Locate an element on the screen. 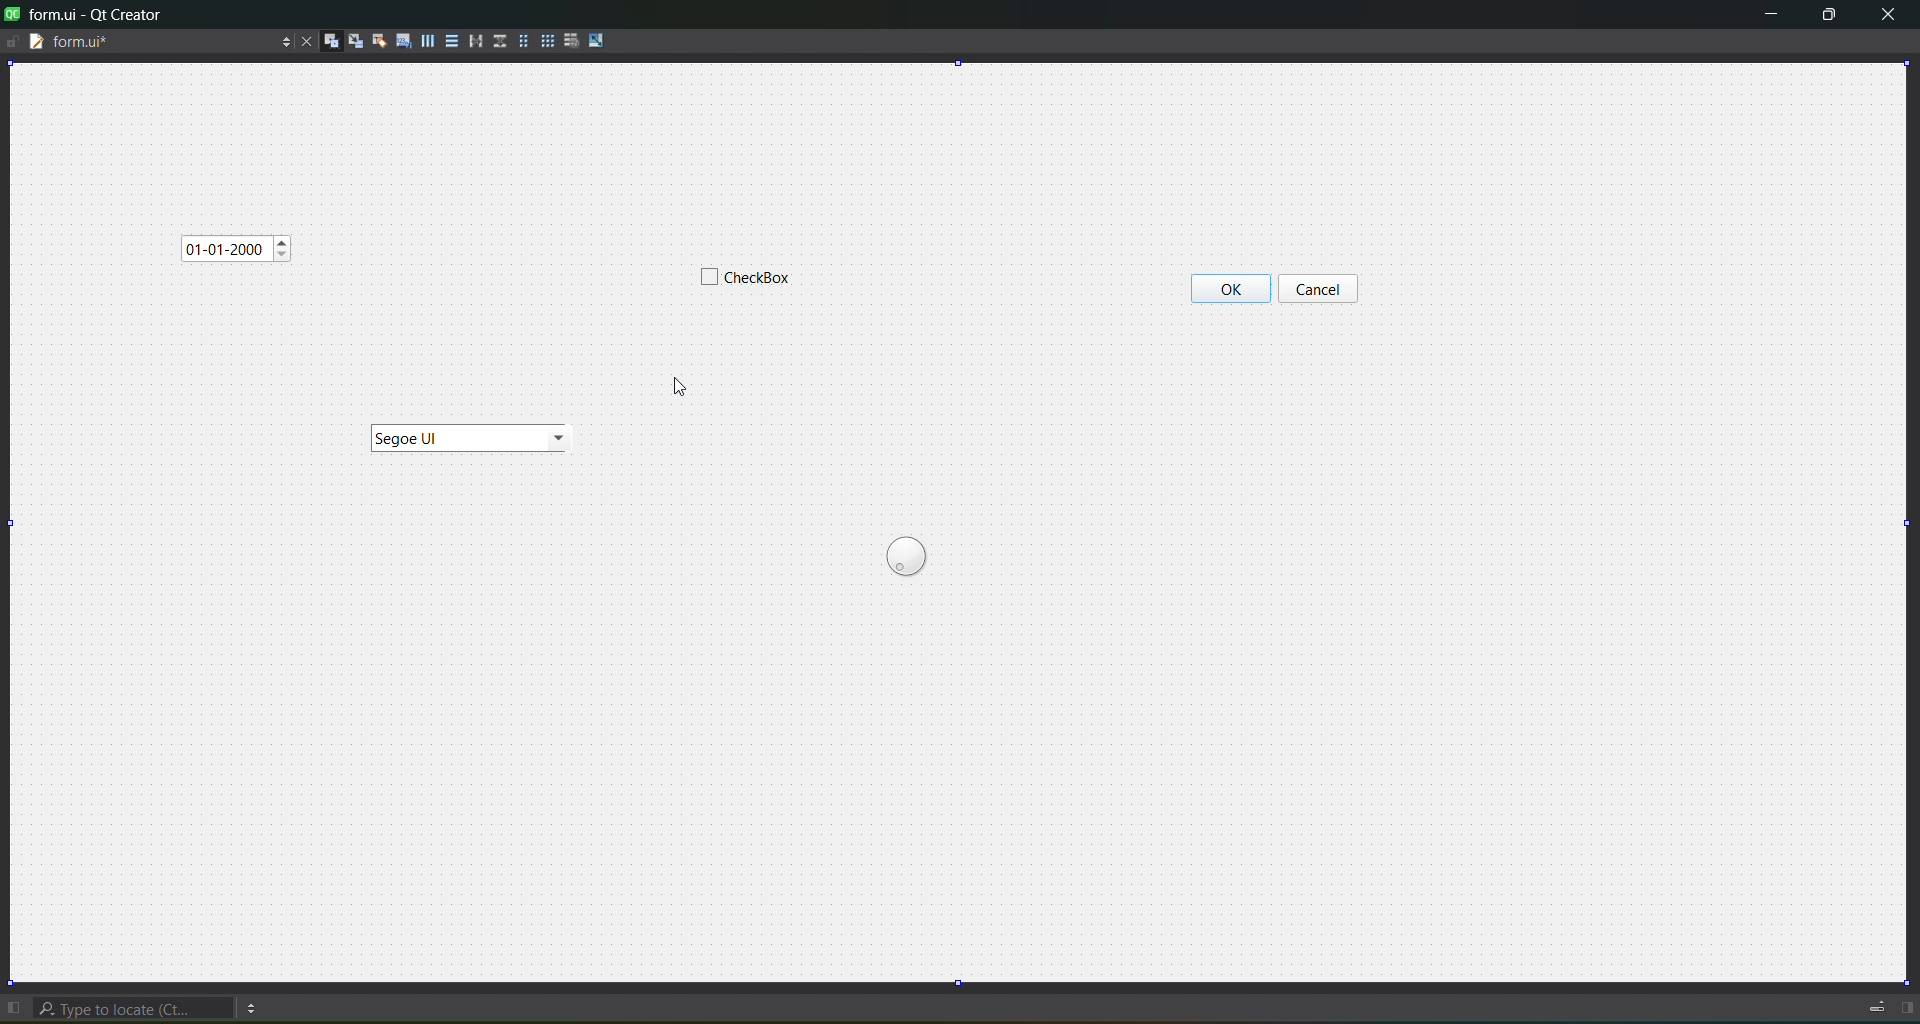 Image resolution: width=1920 pixels, height=1024 pixels. Layout Vertical Splitter is located at coordinates (499, 40).